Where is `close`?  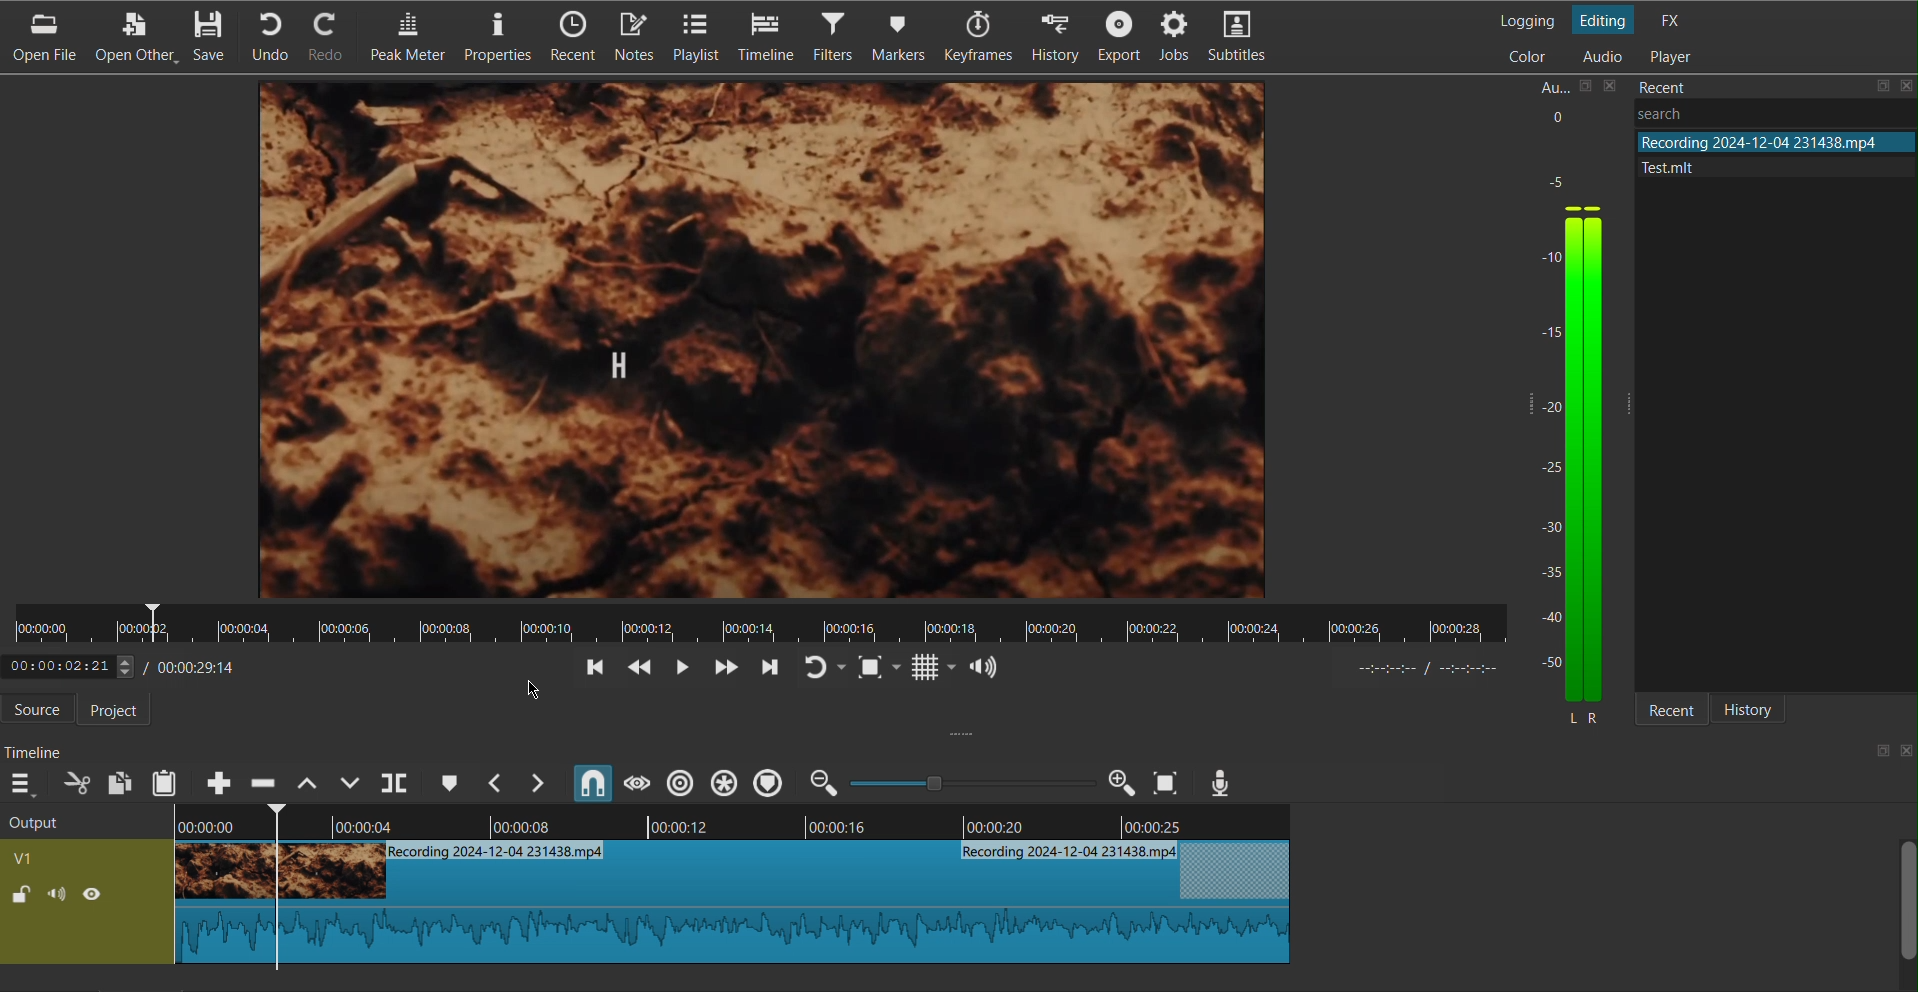
close is located at coordinates (1612, 85).